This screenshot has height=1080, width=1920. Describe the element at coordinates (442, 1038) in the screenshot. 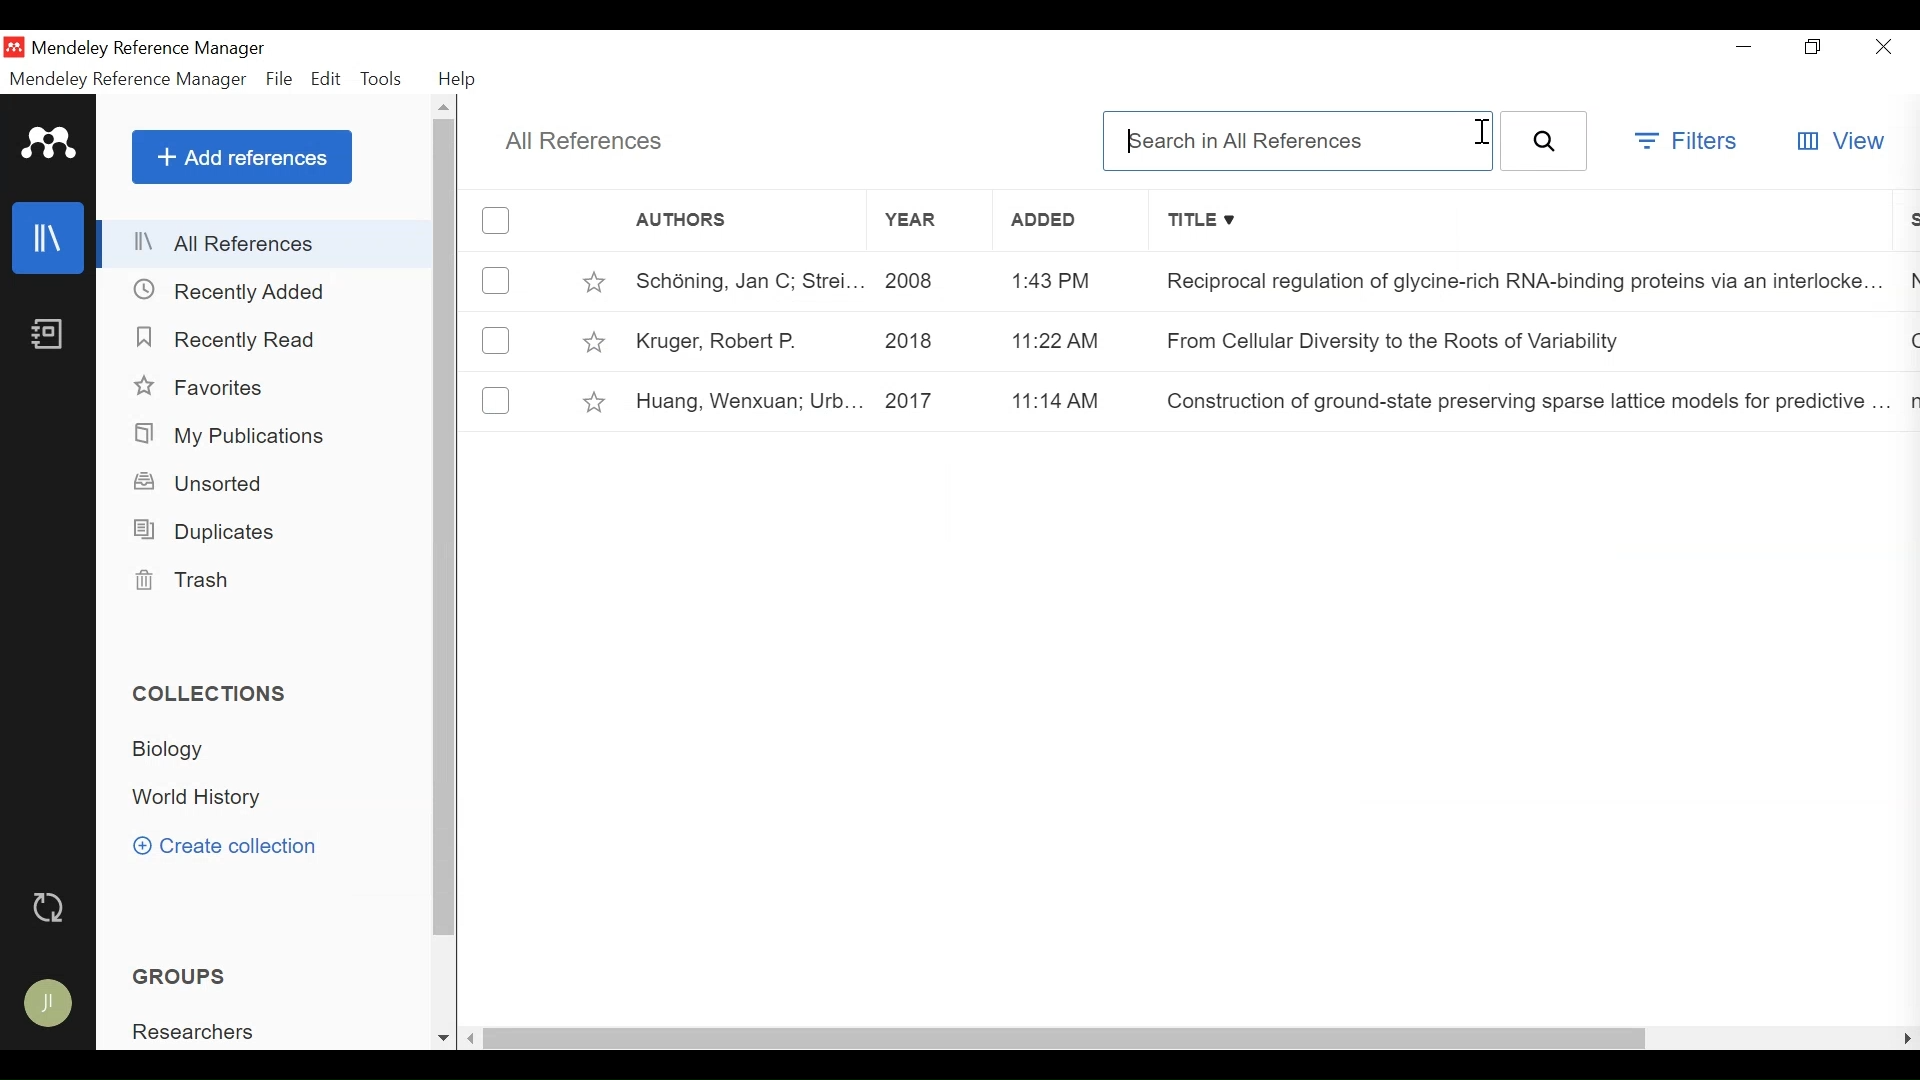

I see `Scroll down` at that location.